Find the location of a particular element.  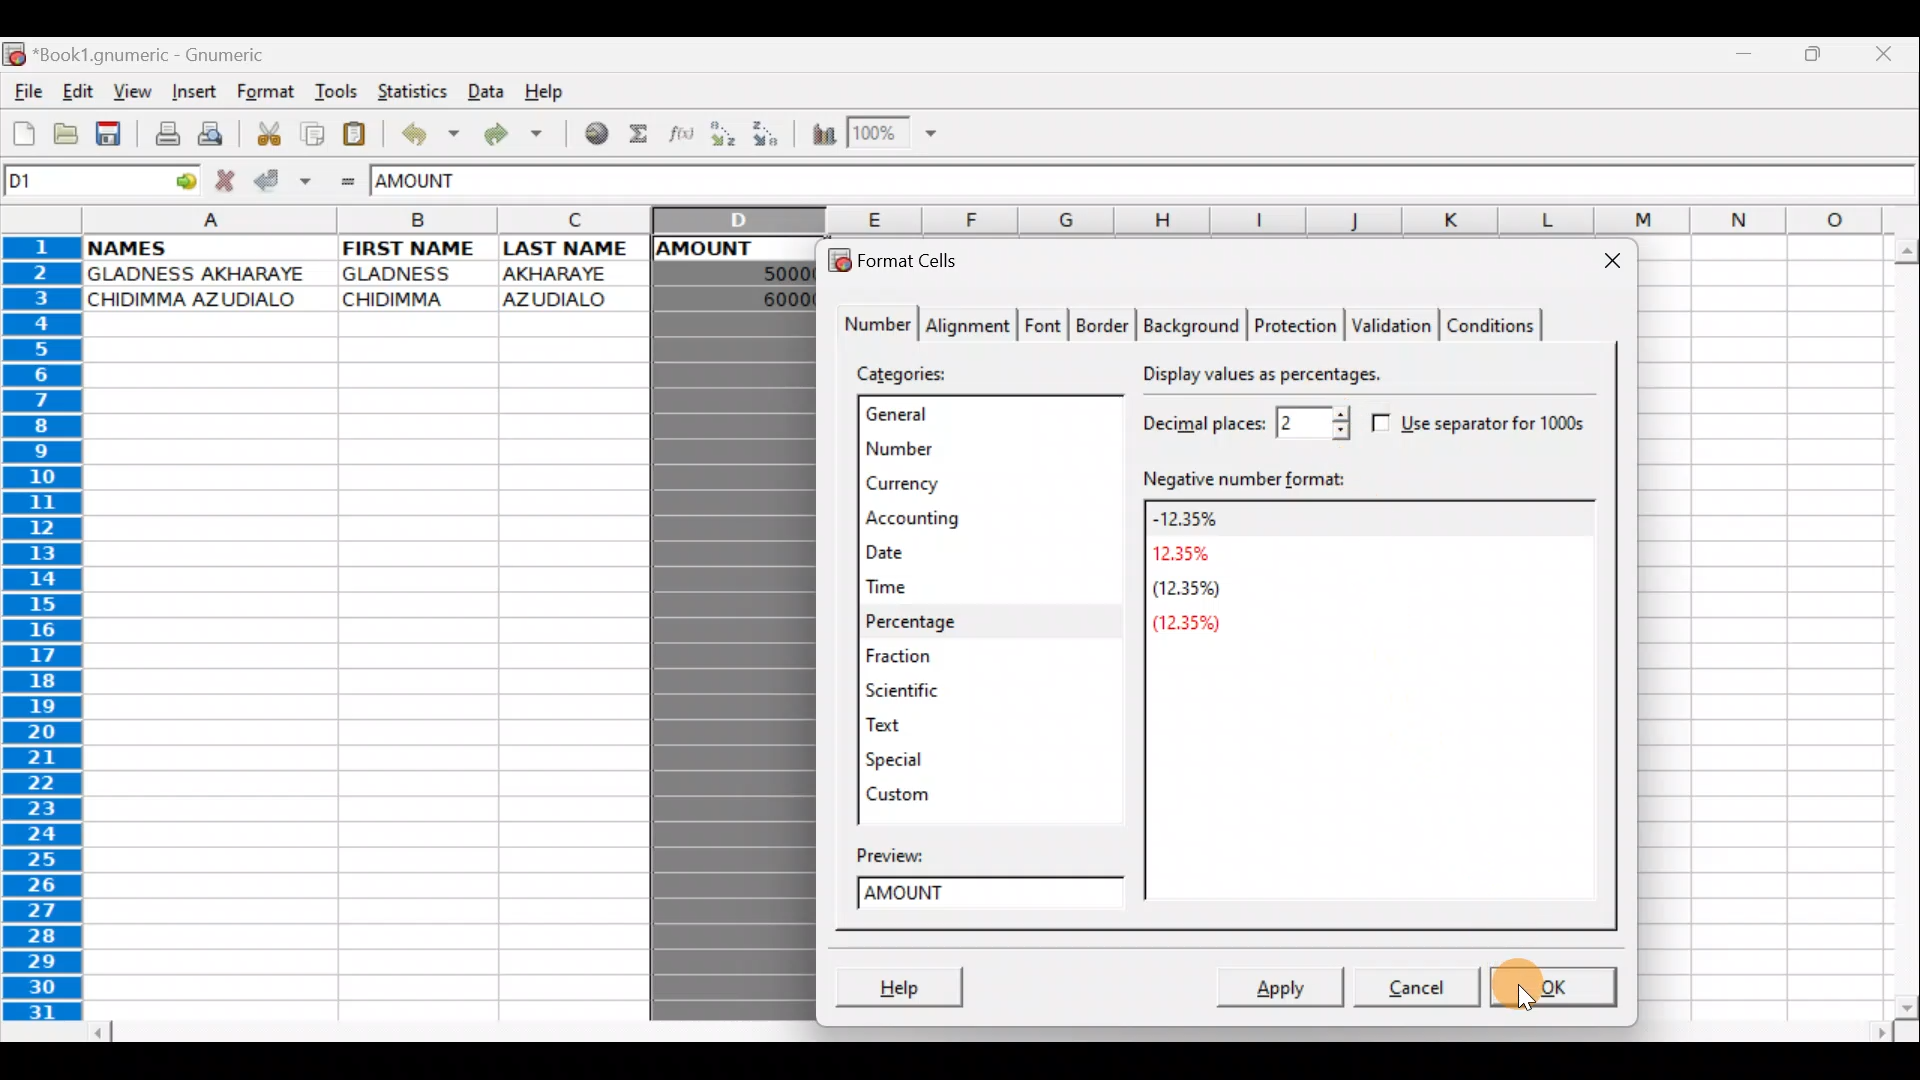

General is located at coordinates (974, 416).